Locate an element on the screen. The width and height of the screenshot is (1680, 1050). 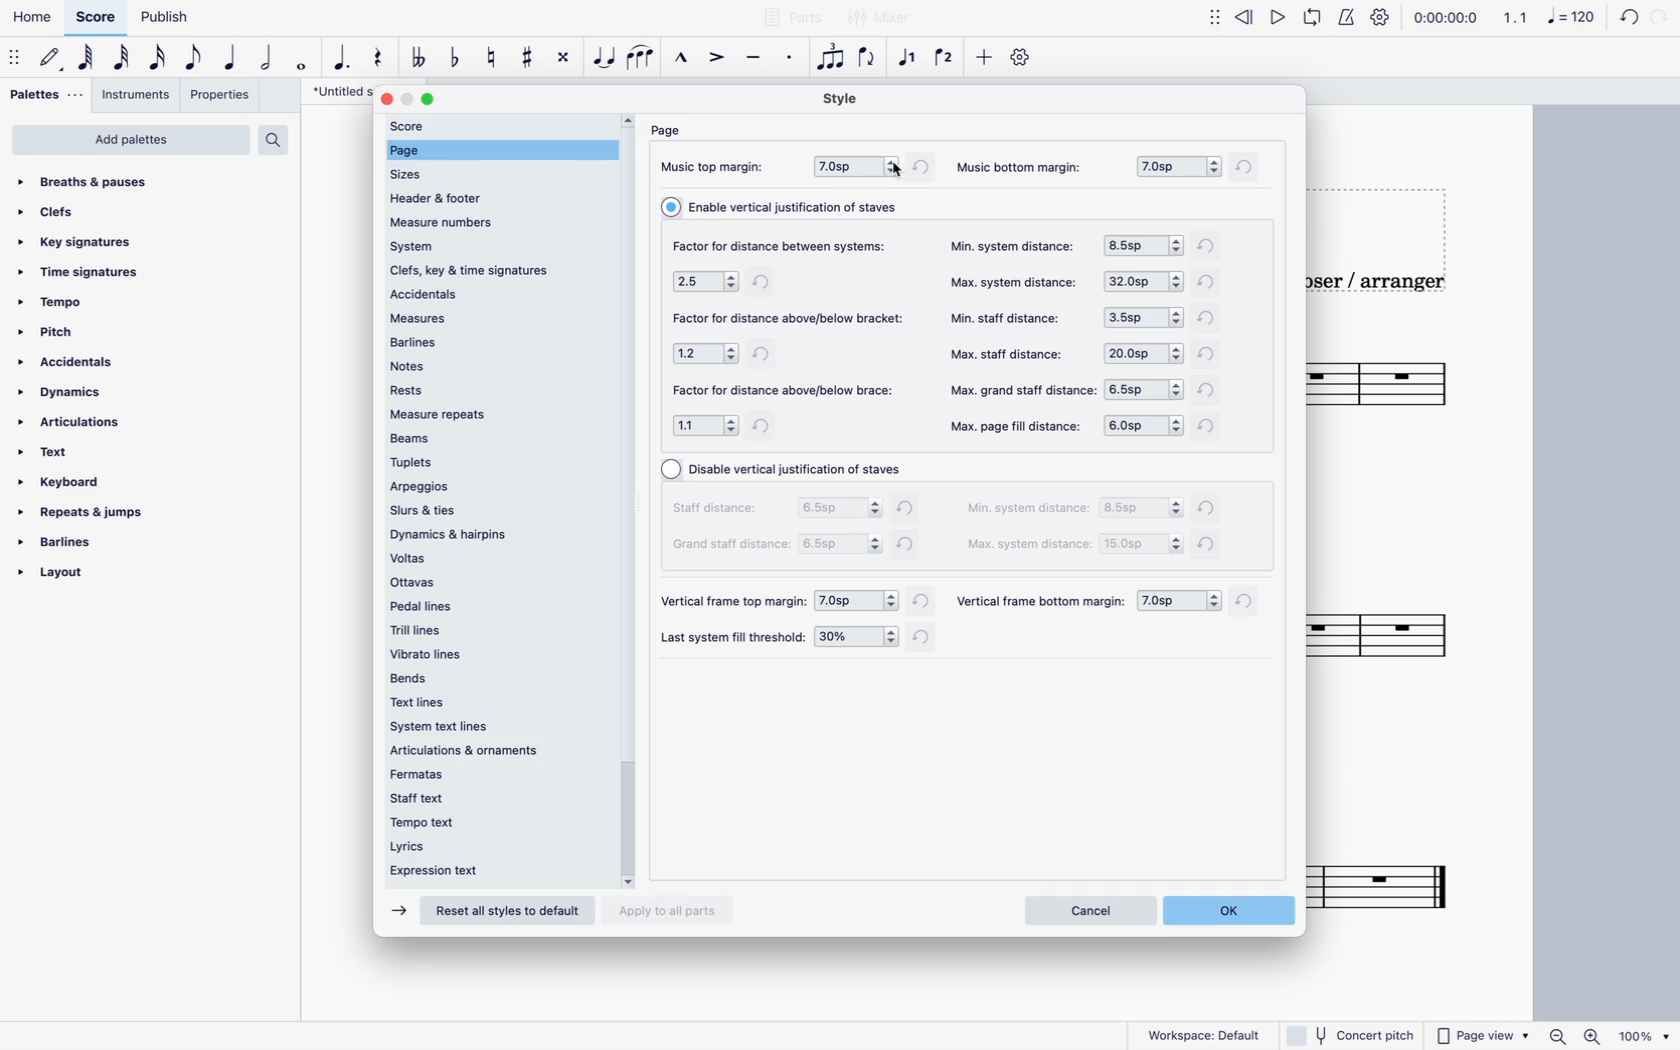
rests is located at coordinates (492, 389).